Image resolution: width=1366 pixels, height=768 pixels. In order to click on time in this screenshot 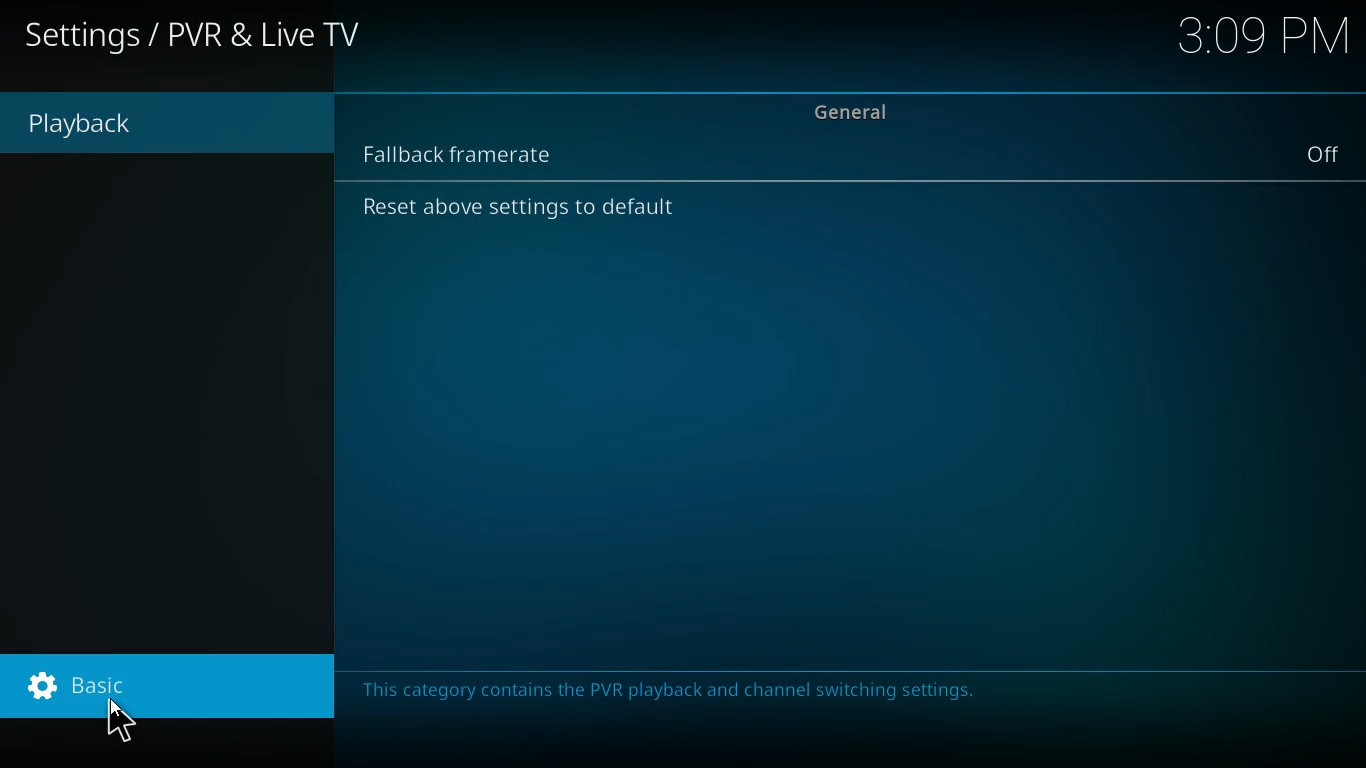, I will do `click(1265, 38)`.